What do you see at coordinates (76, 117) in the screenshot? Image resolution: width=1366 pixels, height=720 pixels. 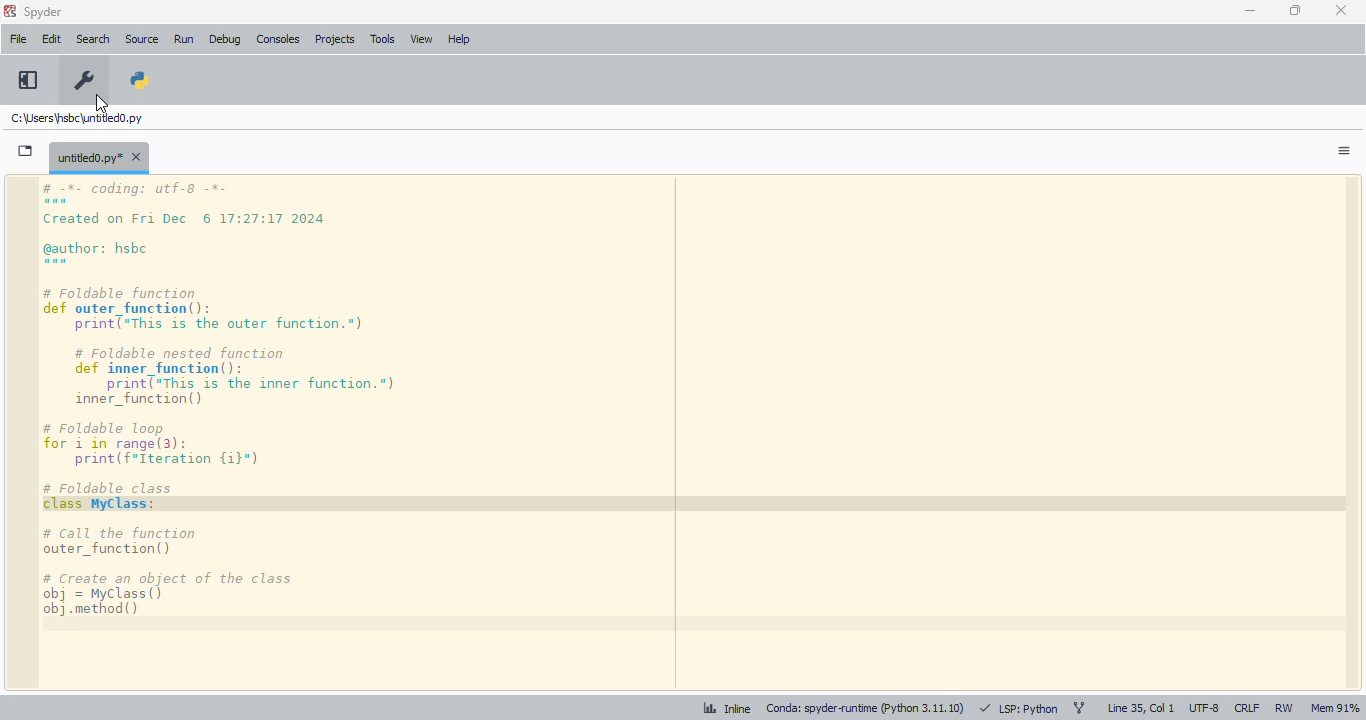 I see `untitled0.py` at bounding box center [76, 117].